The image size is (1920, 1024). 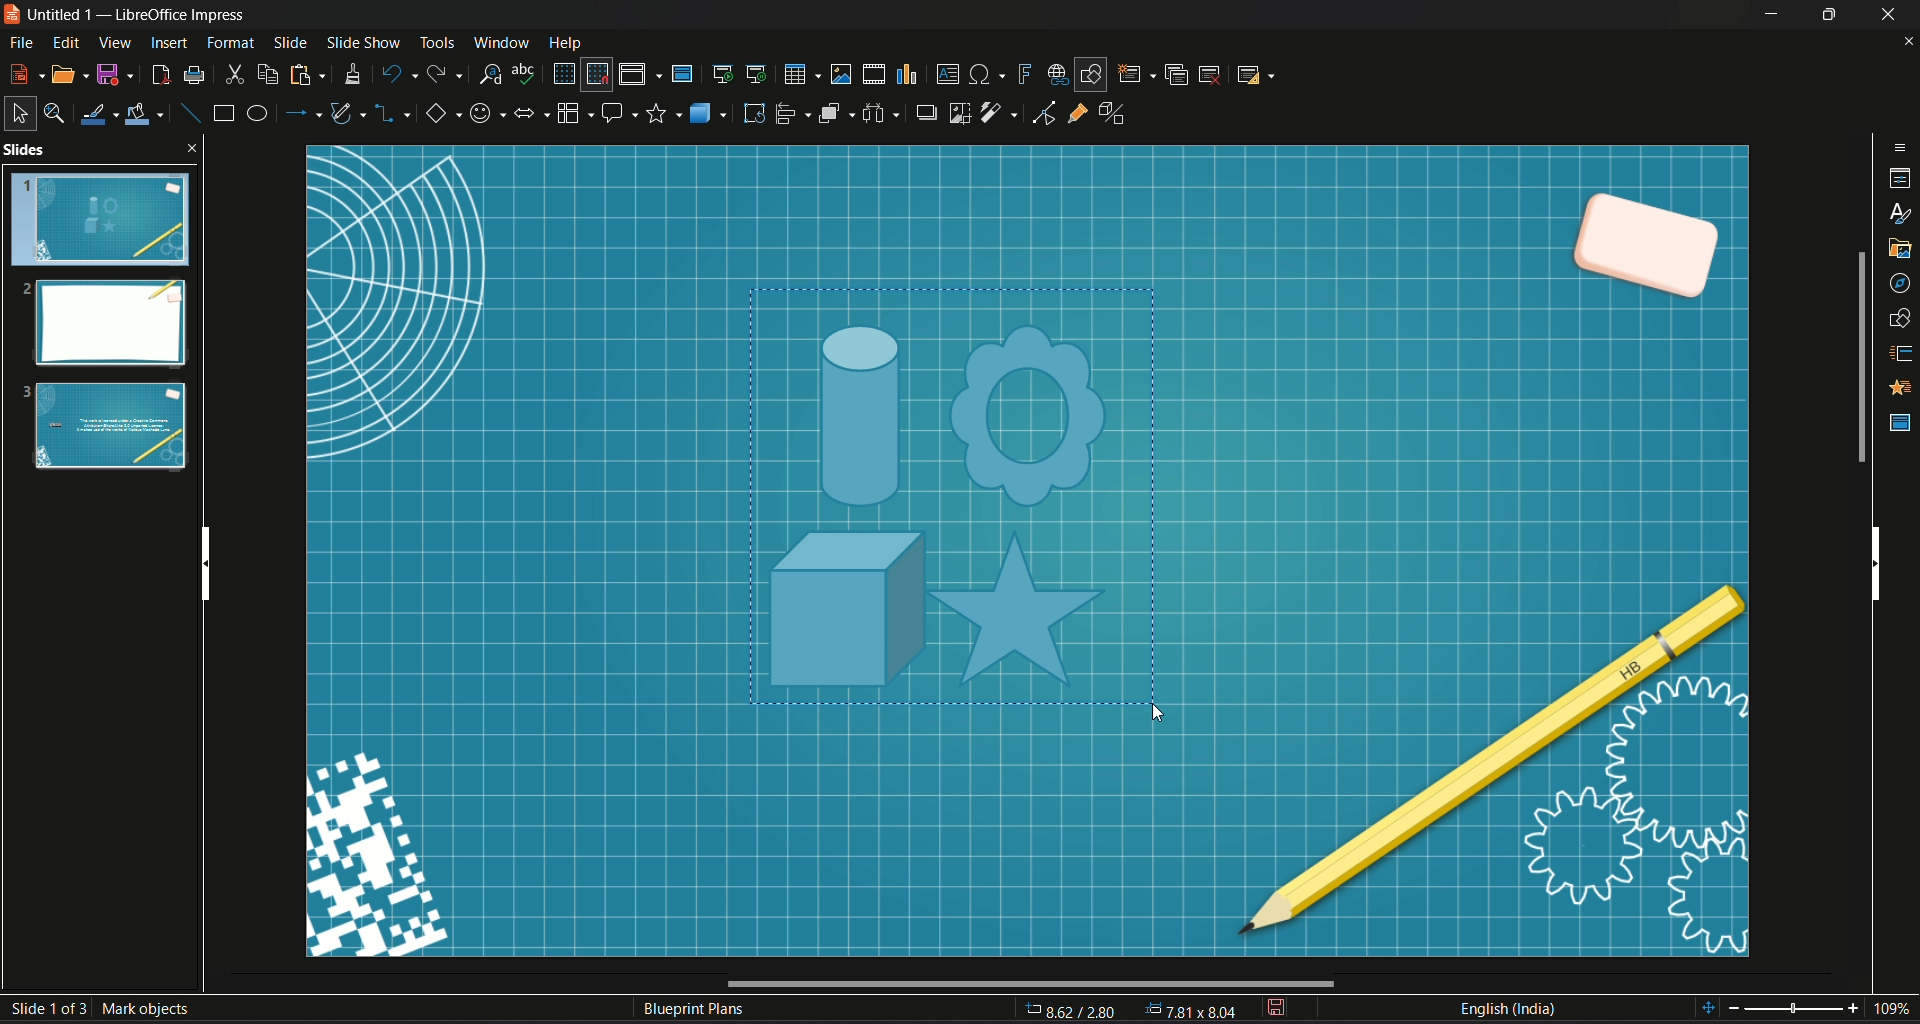 What do you see at coordinates (695, 1011) in the screenshot?
I see `Text` at bounding box center [695, 1011].